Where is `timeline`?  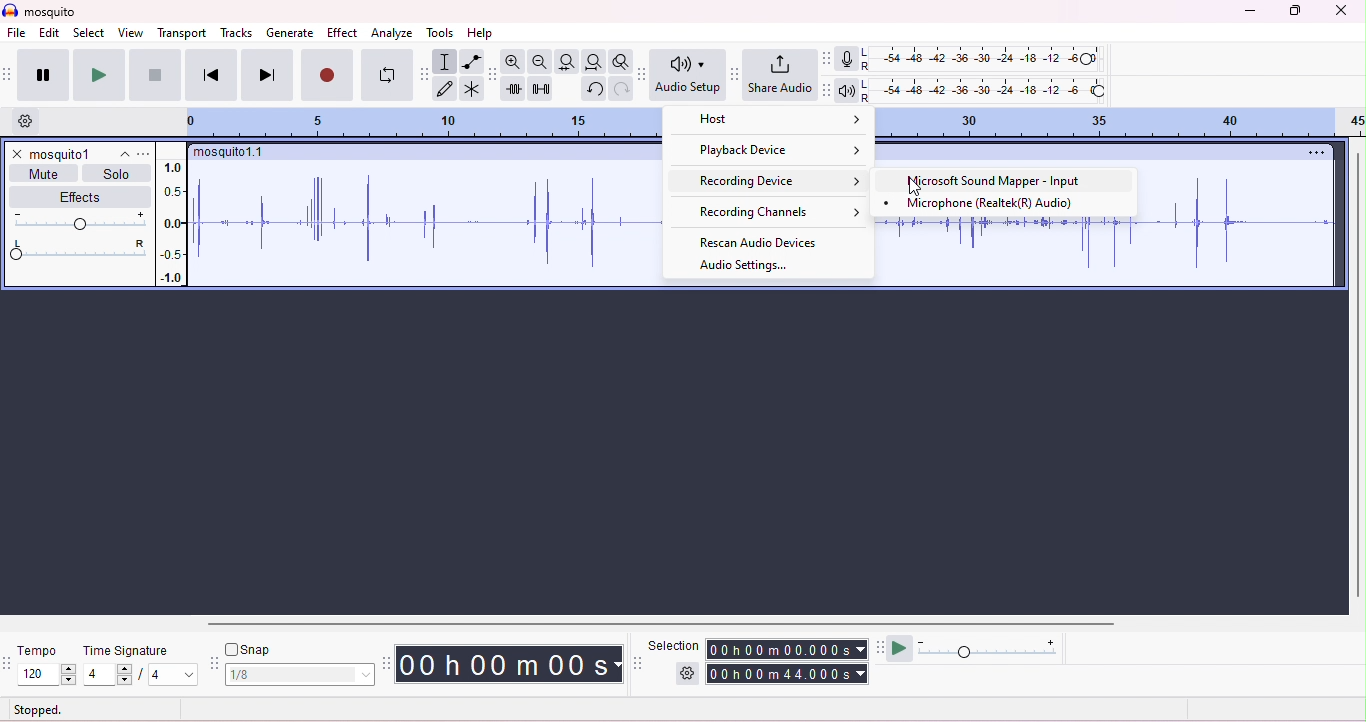
timeline is located at coordinates (1123, 123).